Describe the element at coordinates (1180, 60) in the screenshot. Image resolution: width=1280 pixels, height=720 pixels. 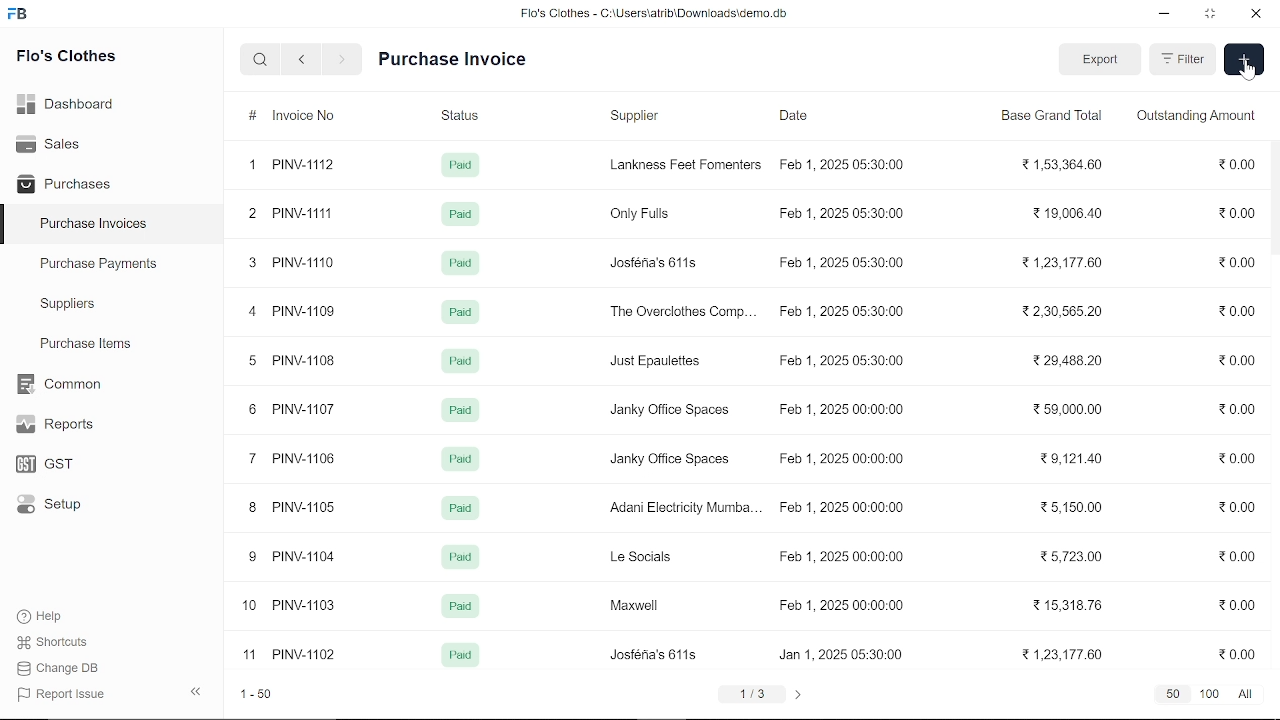
I see ` Filter` at that location.